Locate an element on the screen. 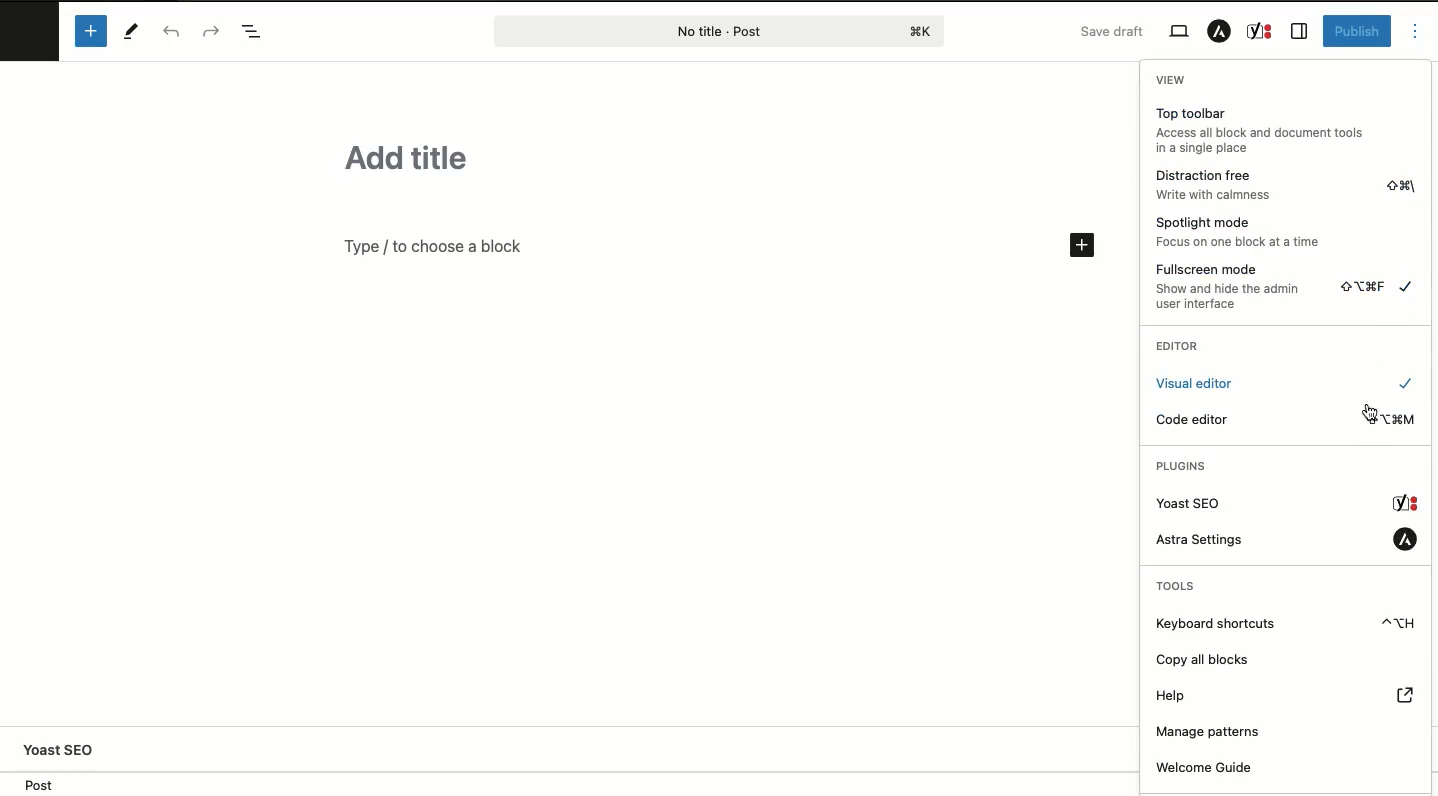 Image resolution: width=1438 pixels, height=796 pixels. Save draft is located at coordinates (1114, 31).